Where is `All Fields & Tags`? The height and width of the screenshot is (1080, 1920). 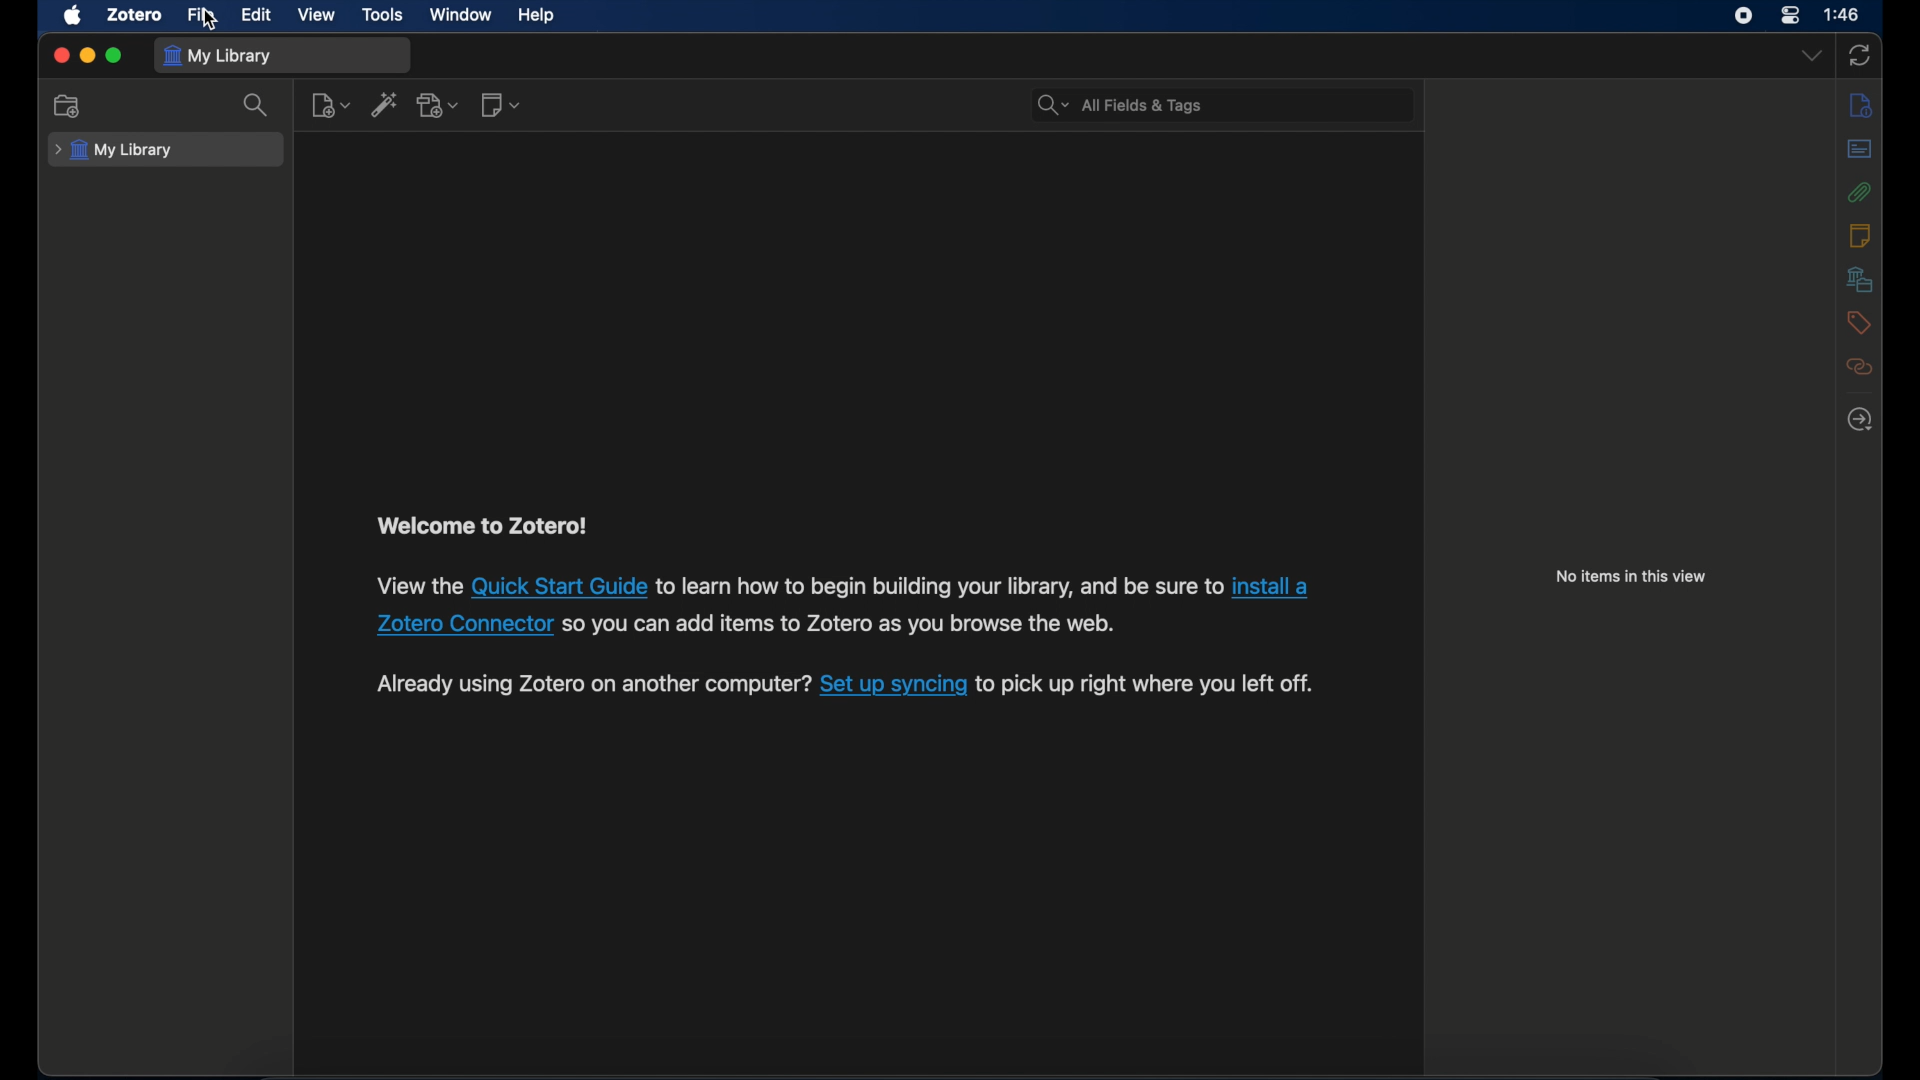 All Fields & Tags is located at coordinates (1225, 105).